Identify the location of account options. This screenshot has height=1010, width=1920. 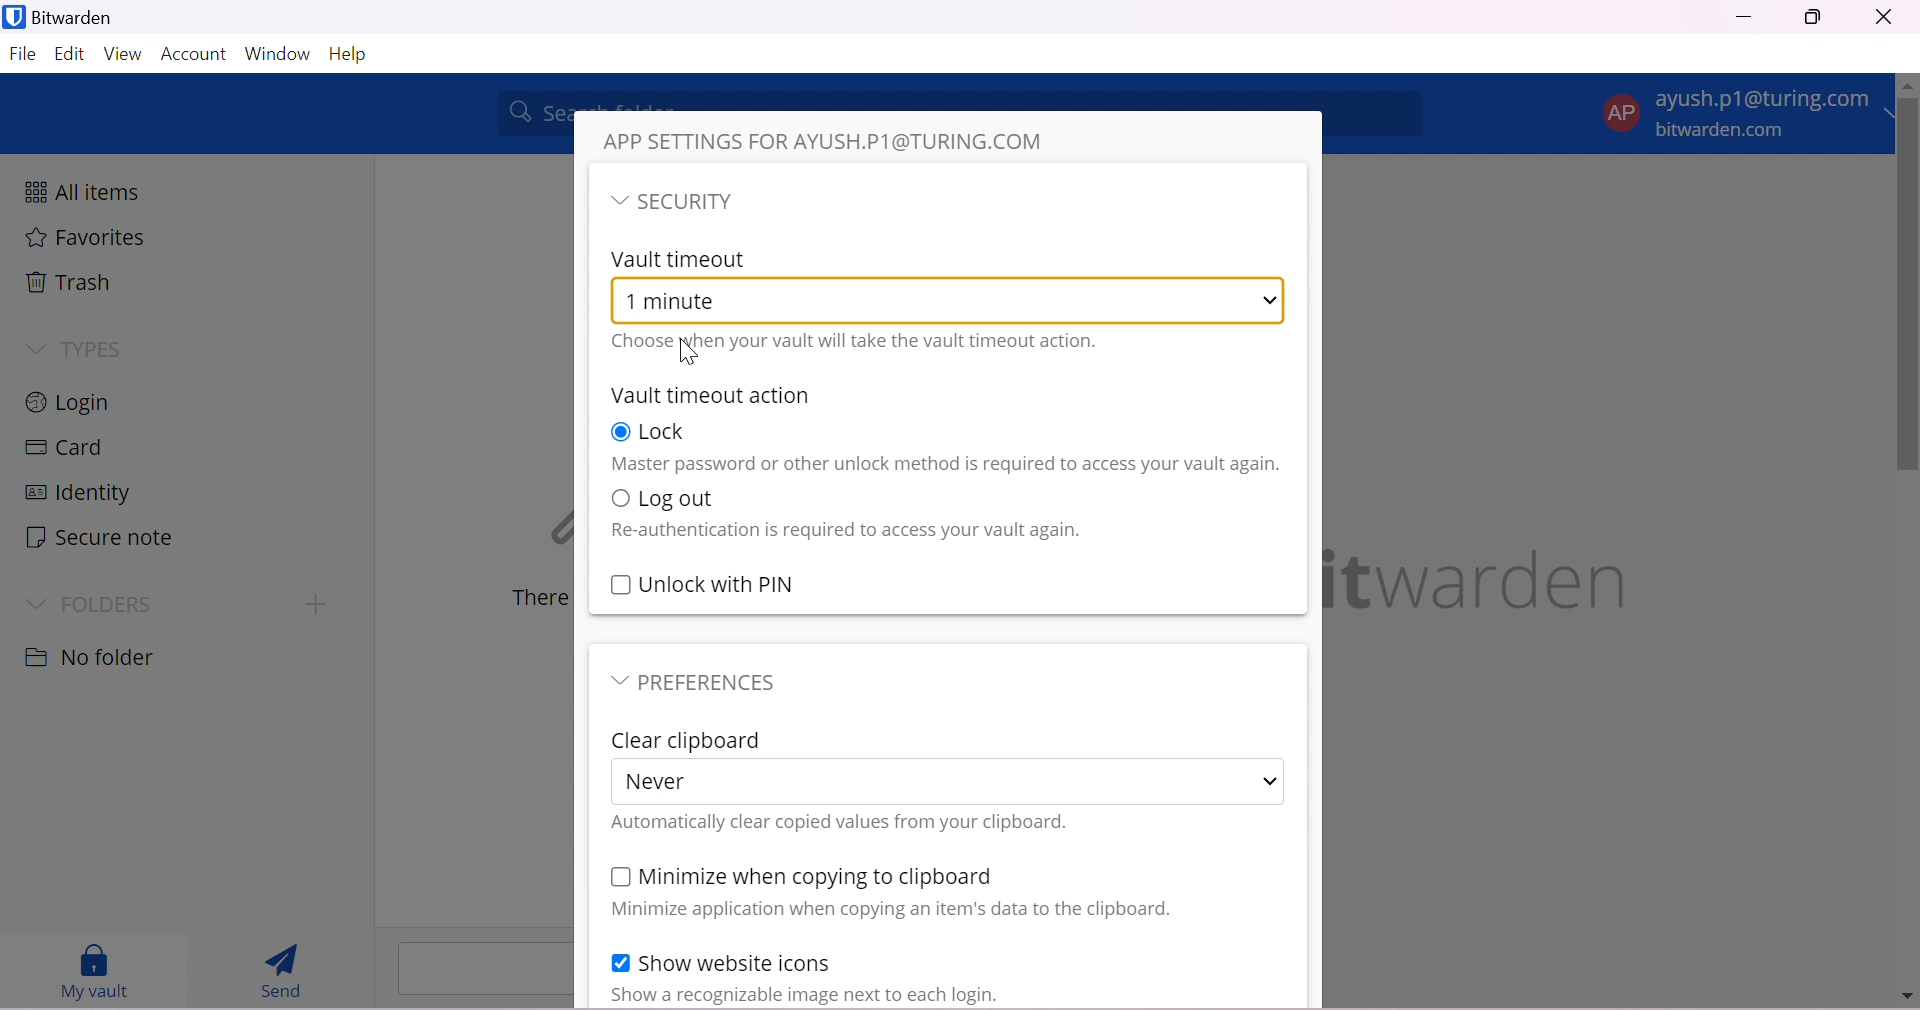
(1741, 111).